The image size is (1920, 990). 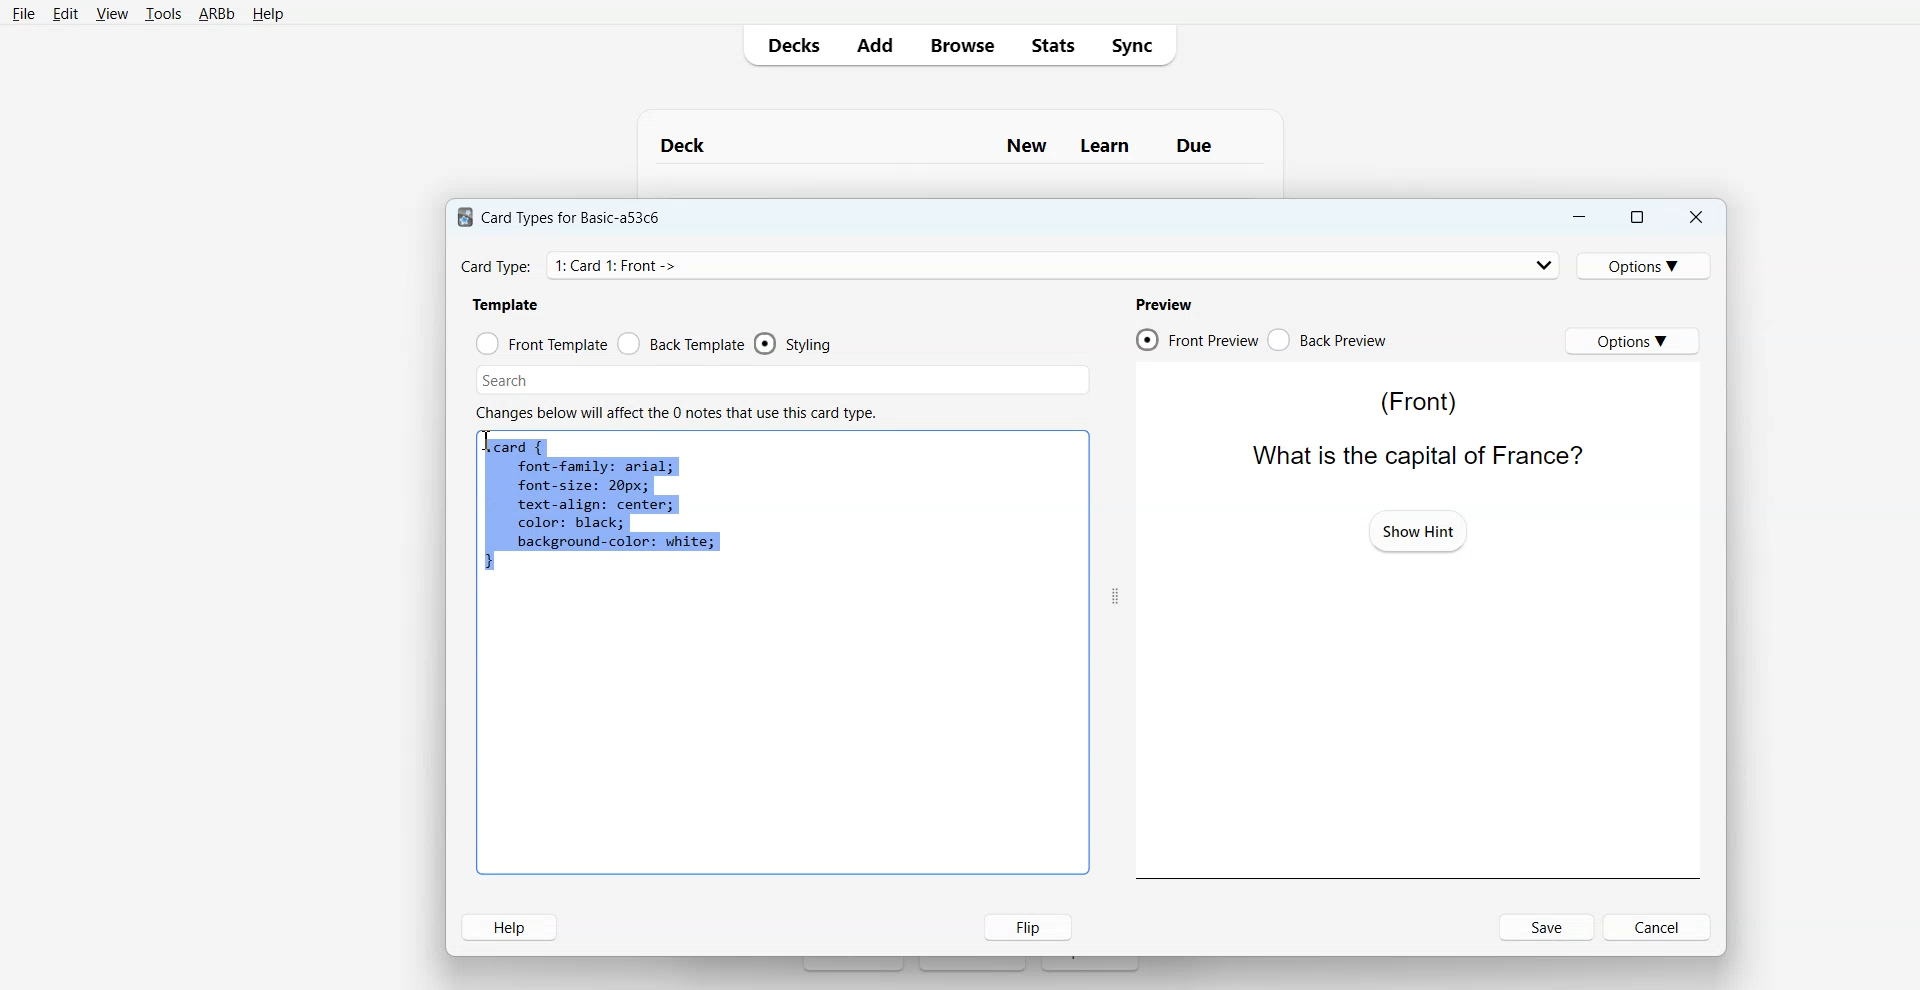 I want to click on Flip, so click(x=1023, y=926).